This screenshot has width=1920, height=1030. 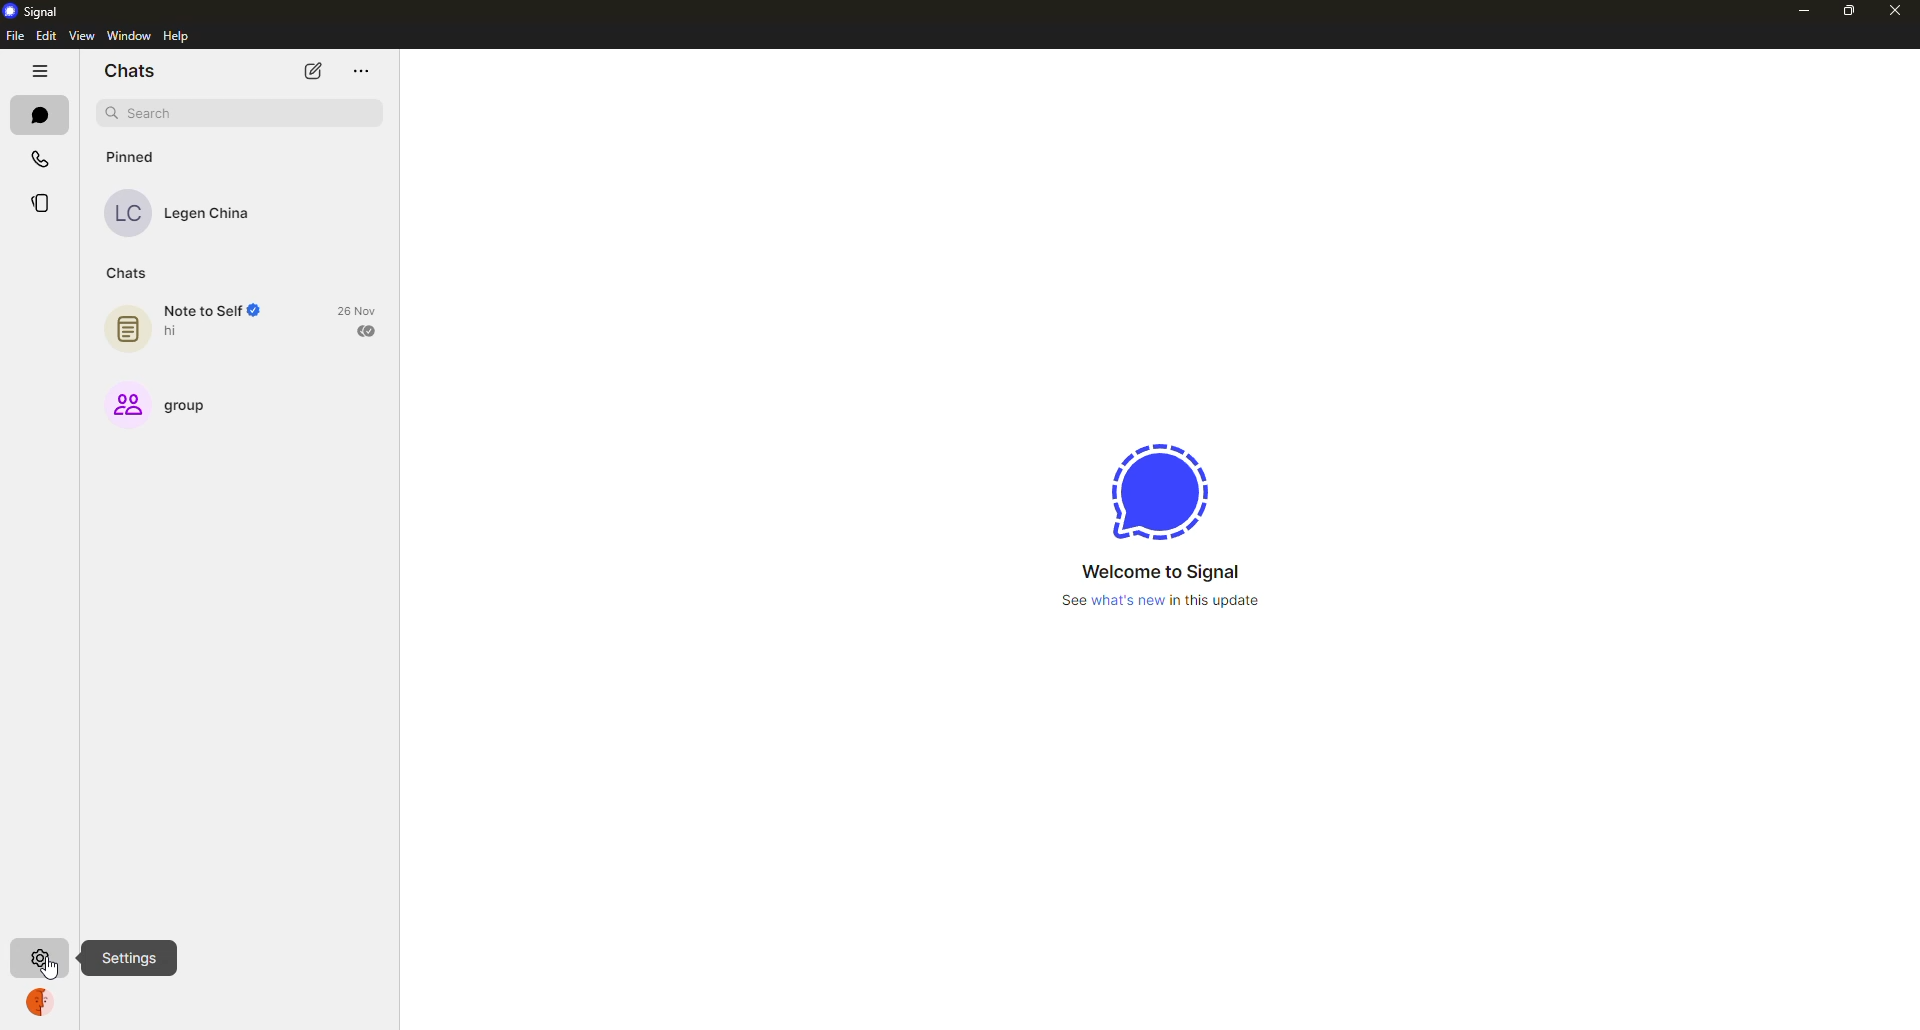 I want to click on new chat, so click(x=313, y=70).